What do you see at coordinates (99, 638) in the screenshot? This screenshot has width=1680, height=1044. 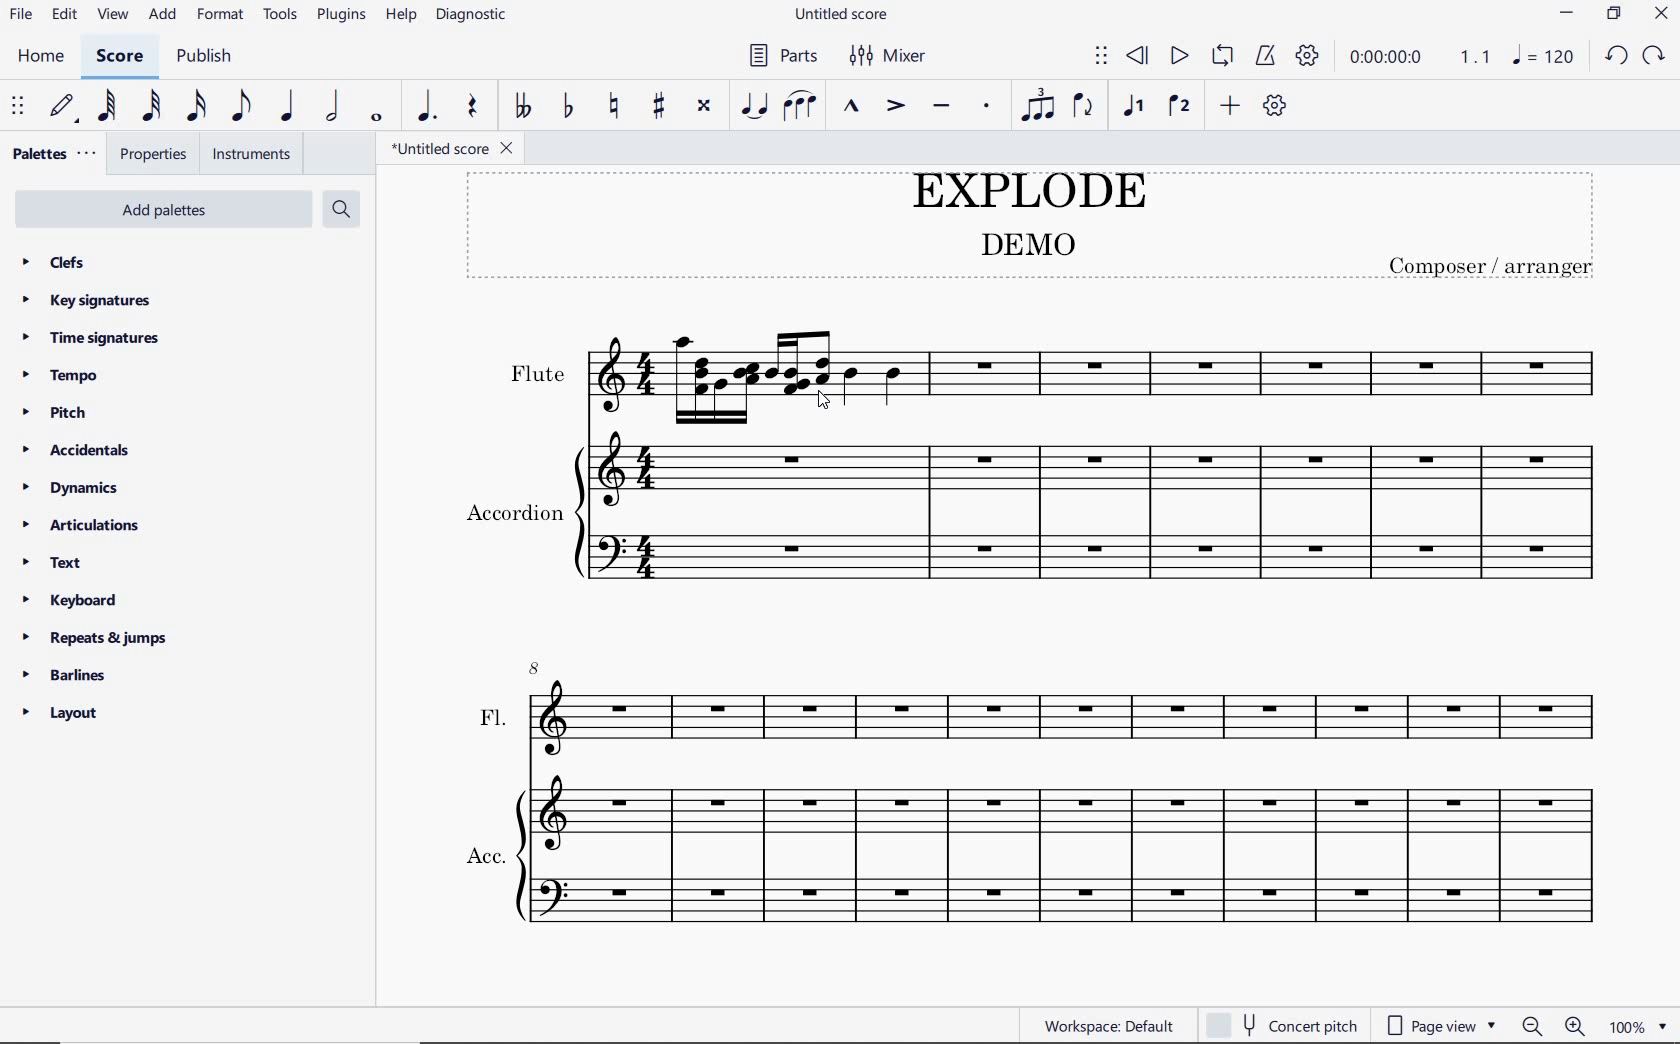 I see `repeats & jumps` at bounding box center [99, 638].